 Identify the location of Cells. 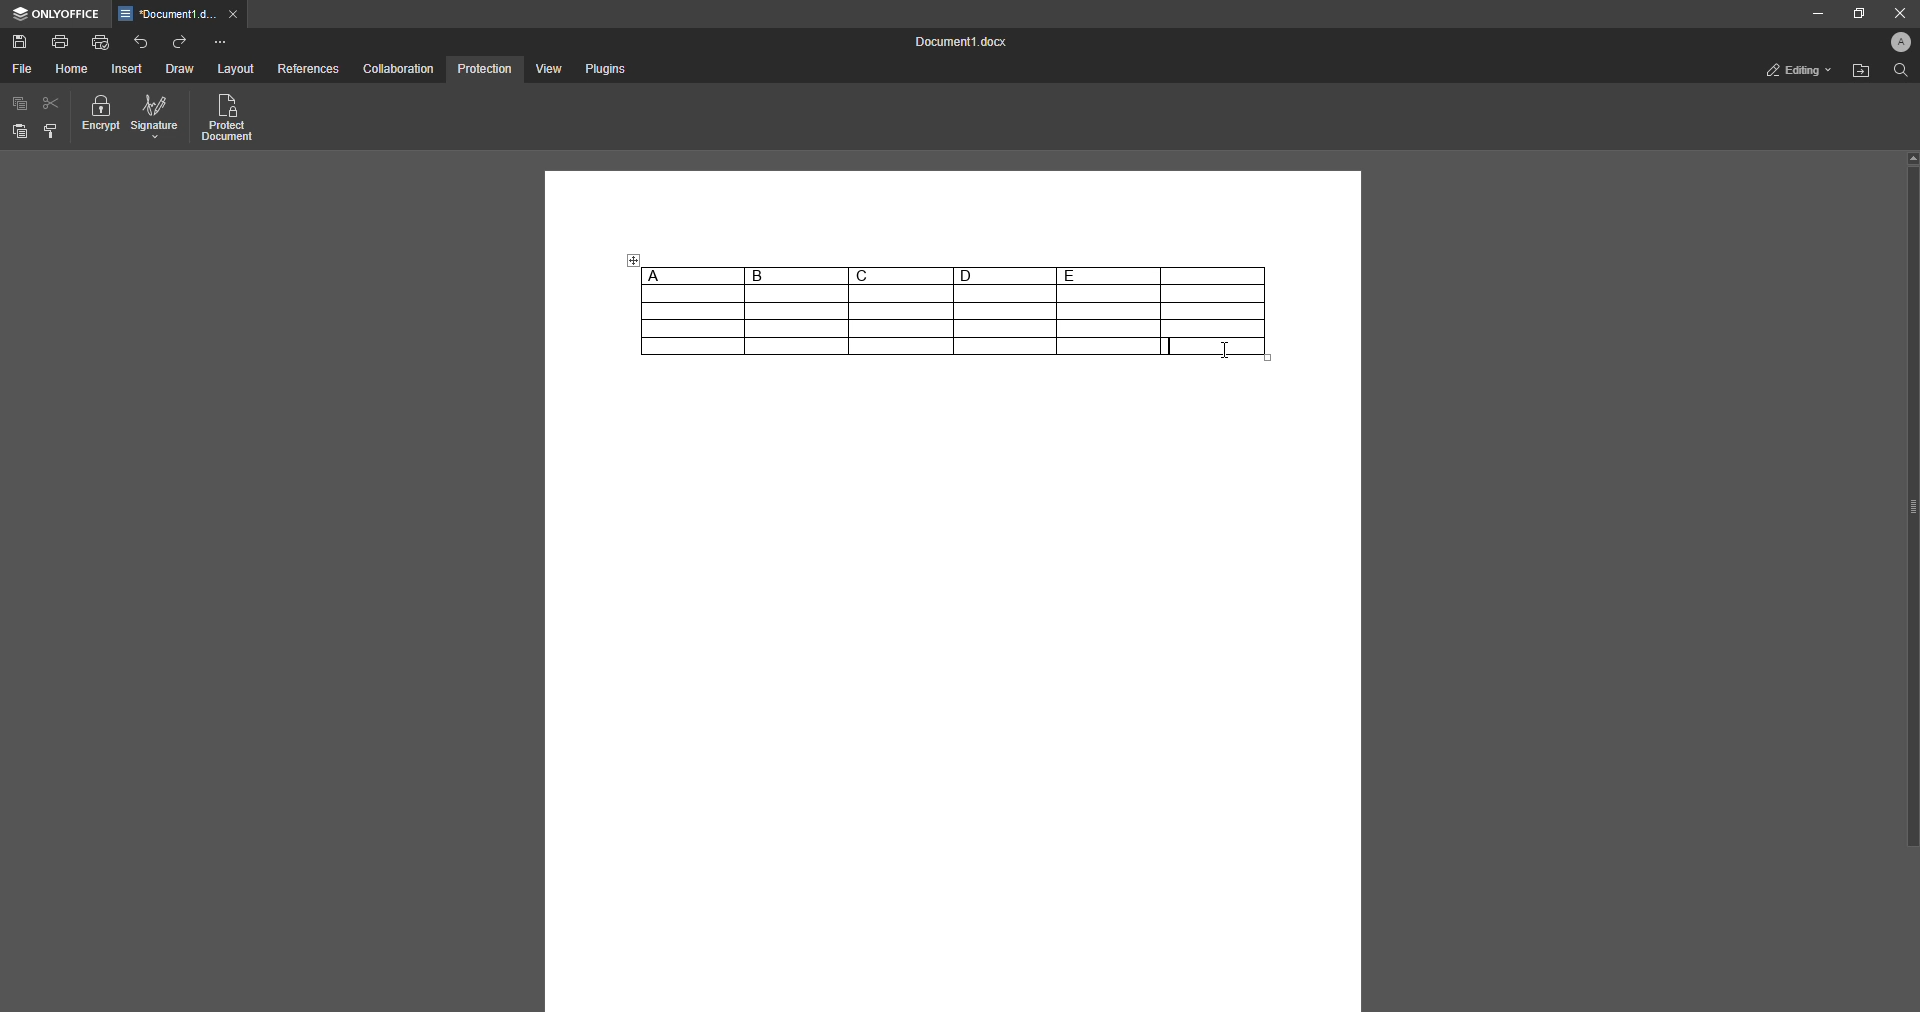
(892, 322).